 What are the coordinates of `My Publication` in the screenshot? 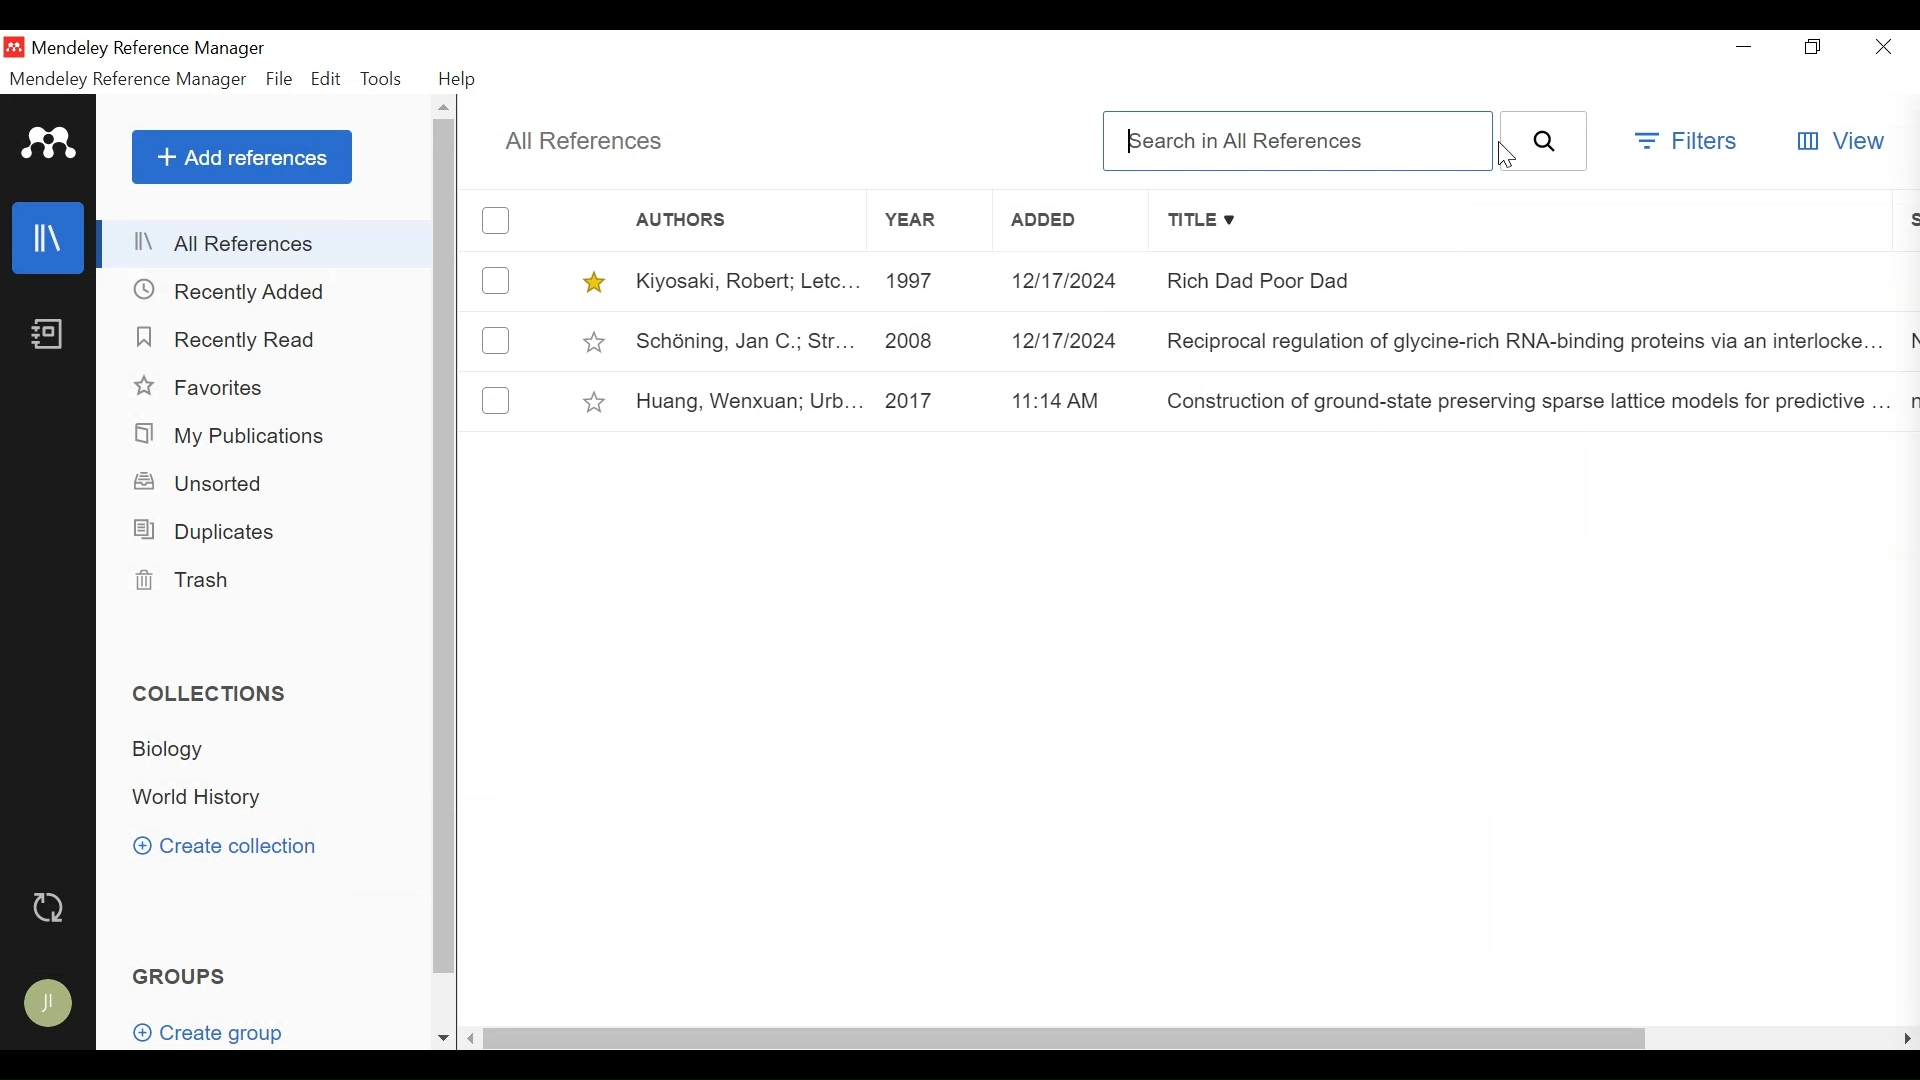 It's located at (235, 435).